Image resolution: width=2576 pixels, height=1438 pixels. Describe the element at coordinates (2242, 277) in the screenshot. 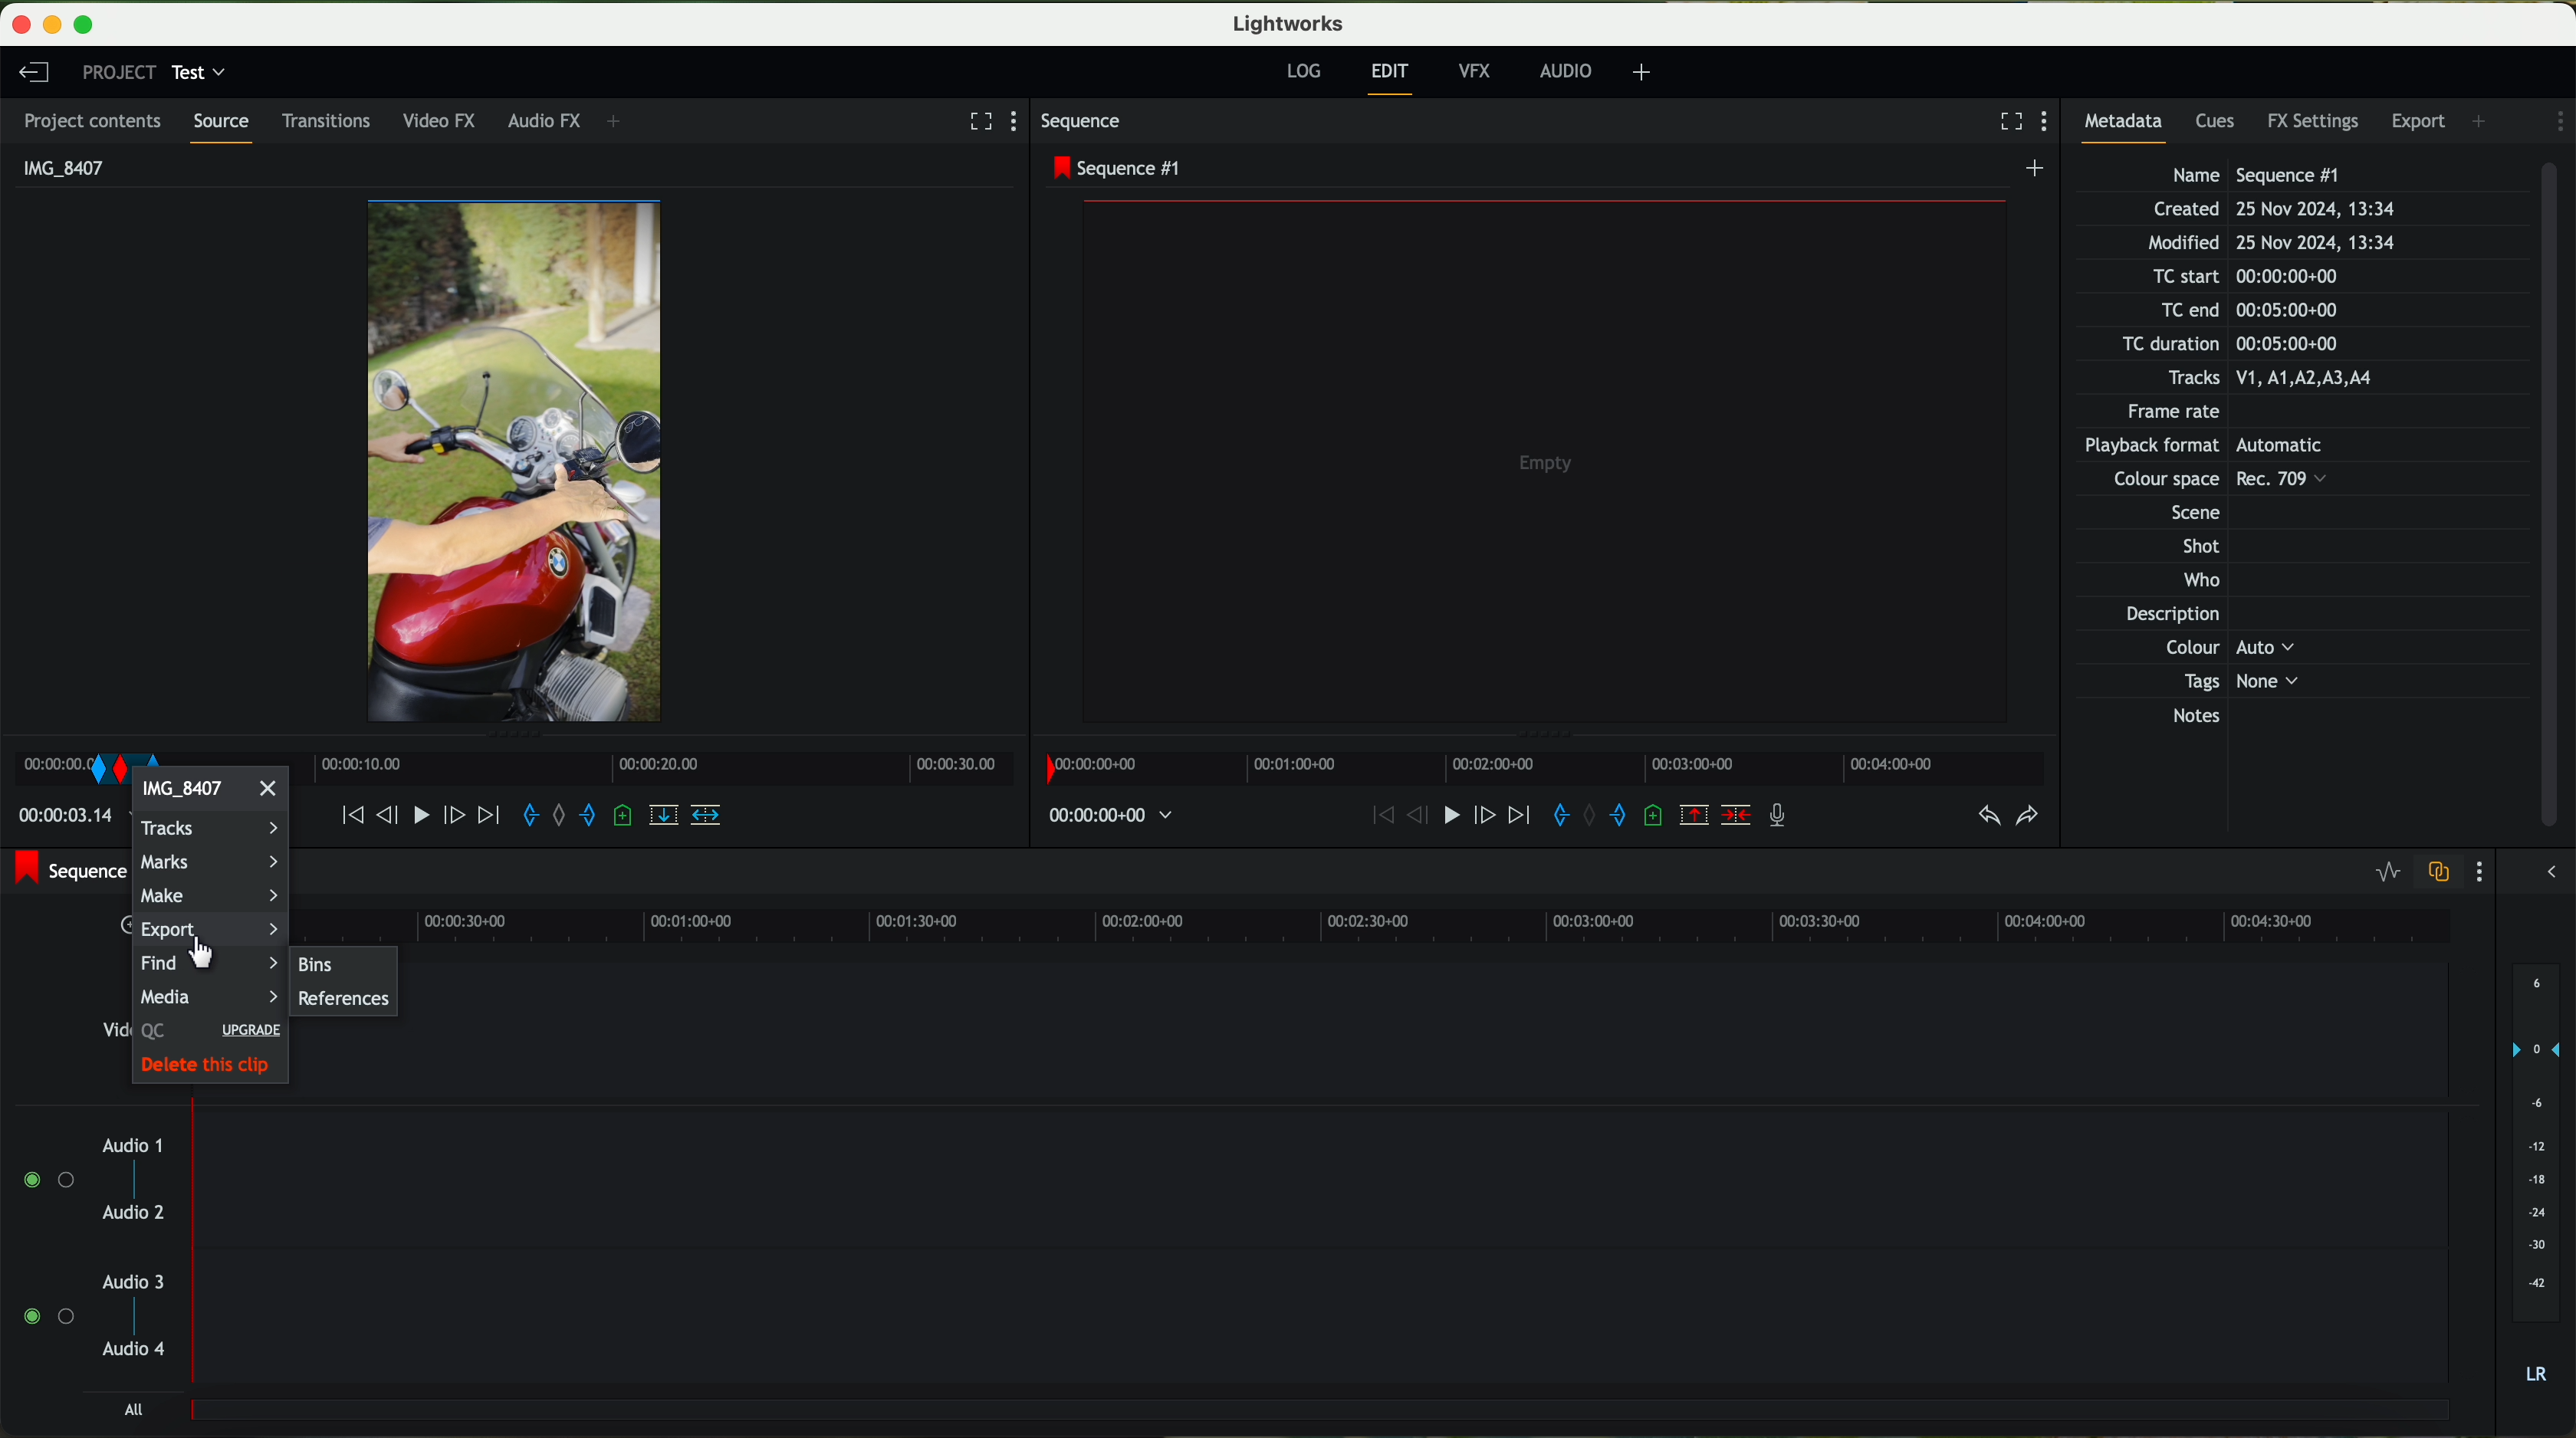

I see `TC start` at that location.